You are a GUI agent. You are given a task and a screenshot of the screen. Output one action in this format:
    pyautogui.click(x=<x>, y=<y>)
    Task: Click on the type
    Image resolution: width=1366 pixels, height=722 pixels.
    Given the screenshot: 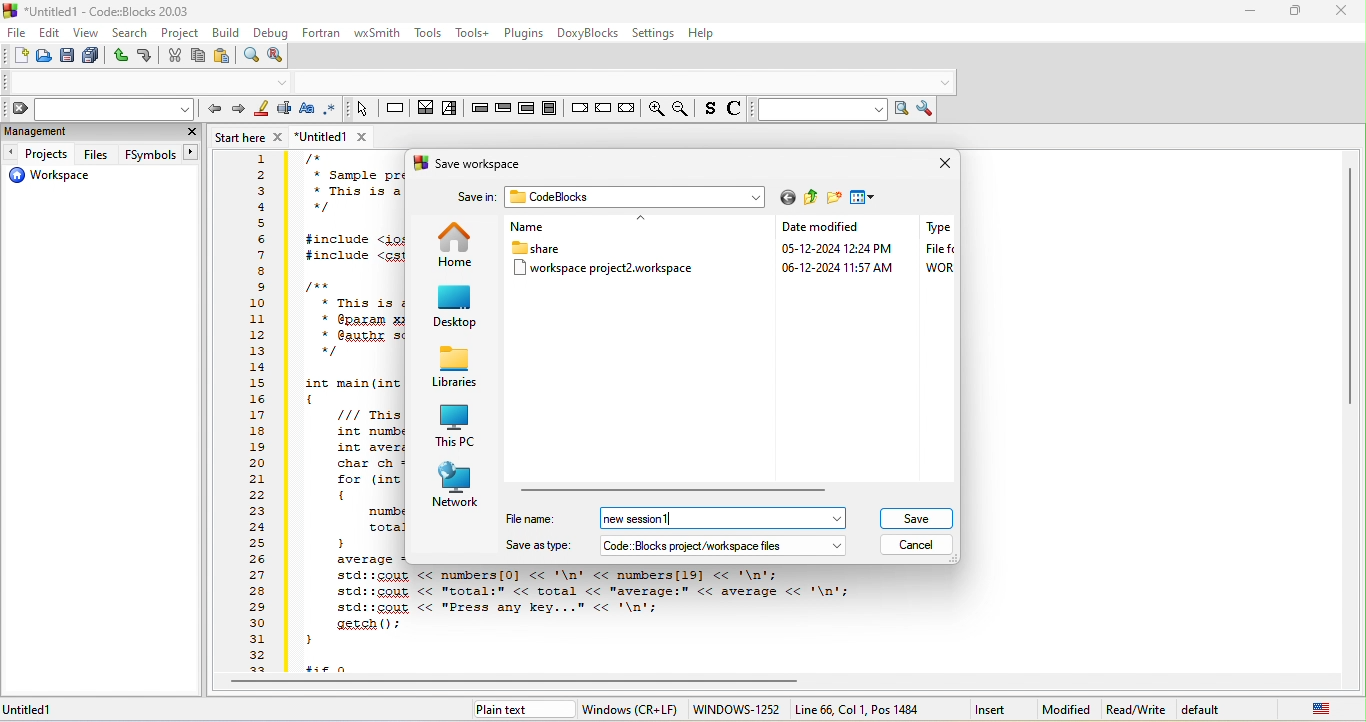 What is the action you would take?
    pyautogui.click(x=935, y=250)
    